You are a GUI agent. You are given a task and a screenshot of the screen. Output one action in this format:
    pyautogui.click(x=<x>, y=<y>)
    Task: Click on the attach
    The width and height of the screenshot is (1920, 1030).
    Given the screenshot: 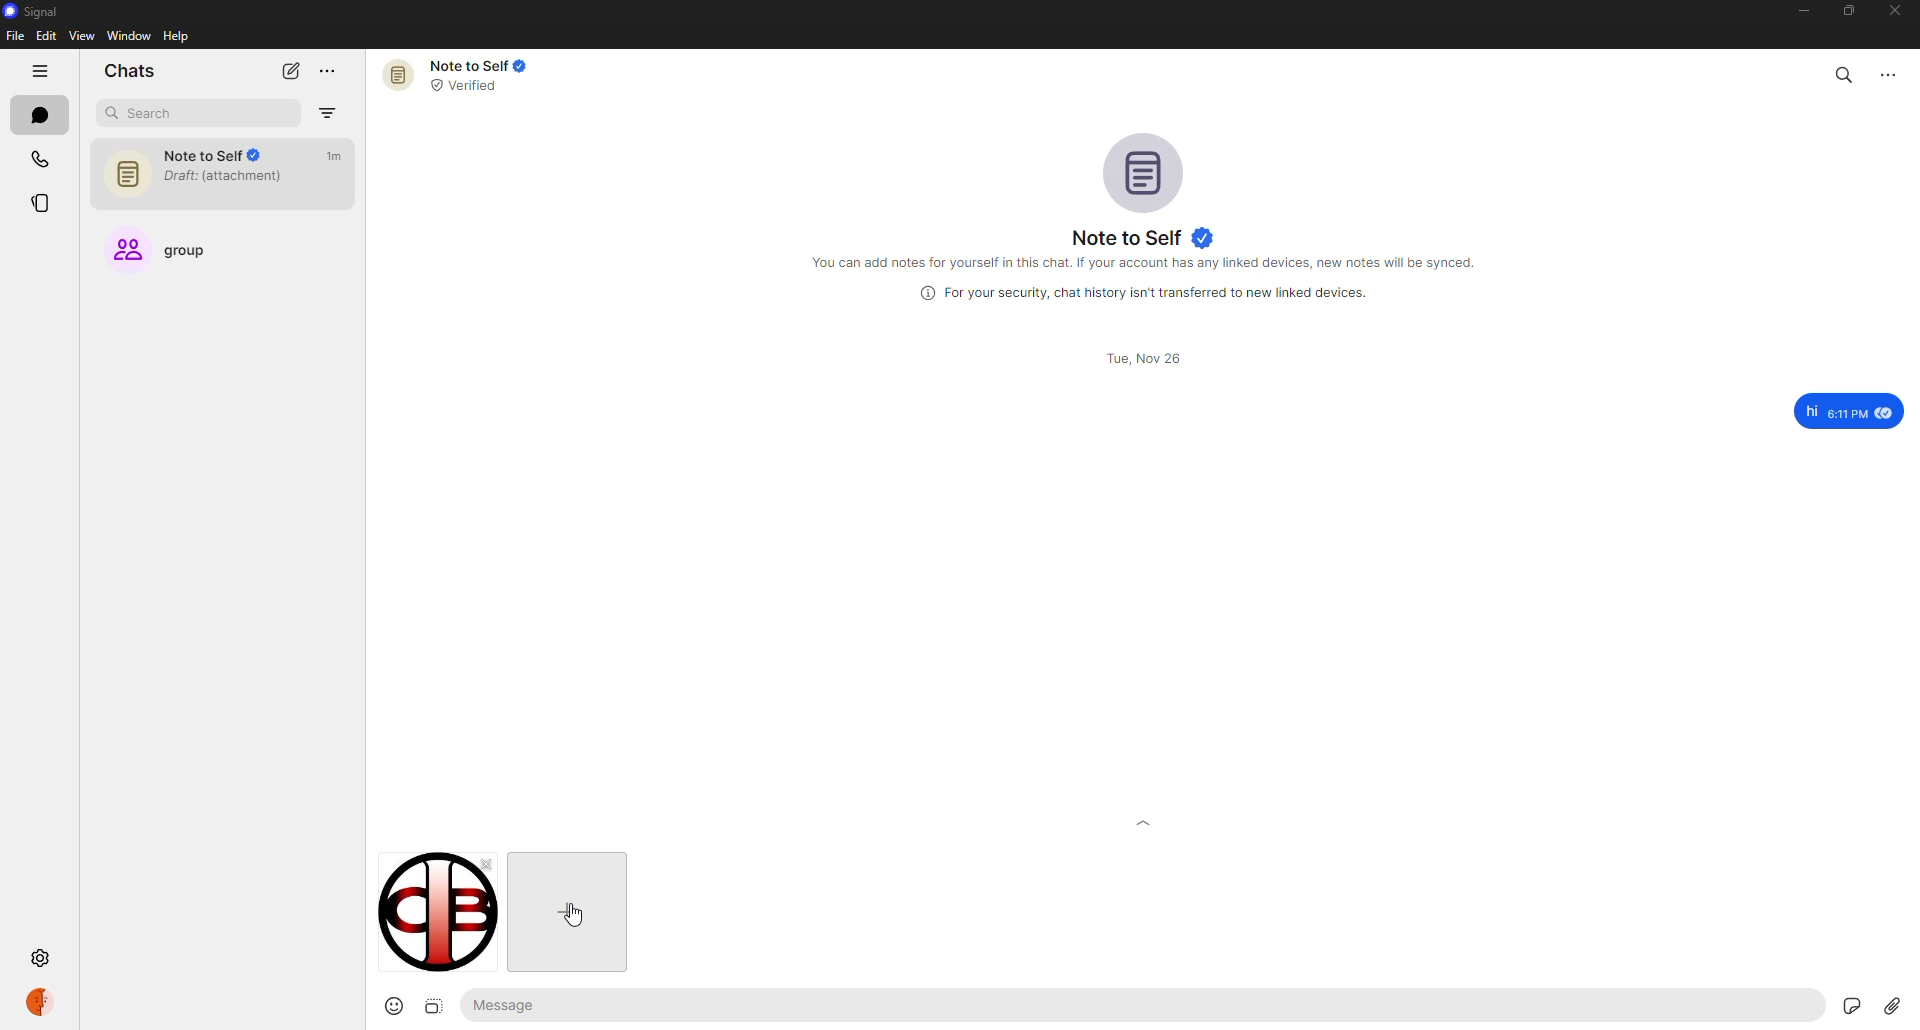 What is the action you would take?
    pyautogui.click(x=1892, y=1006)
    